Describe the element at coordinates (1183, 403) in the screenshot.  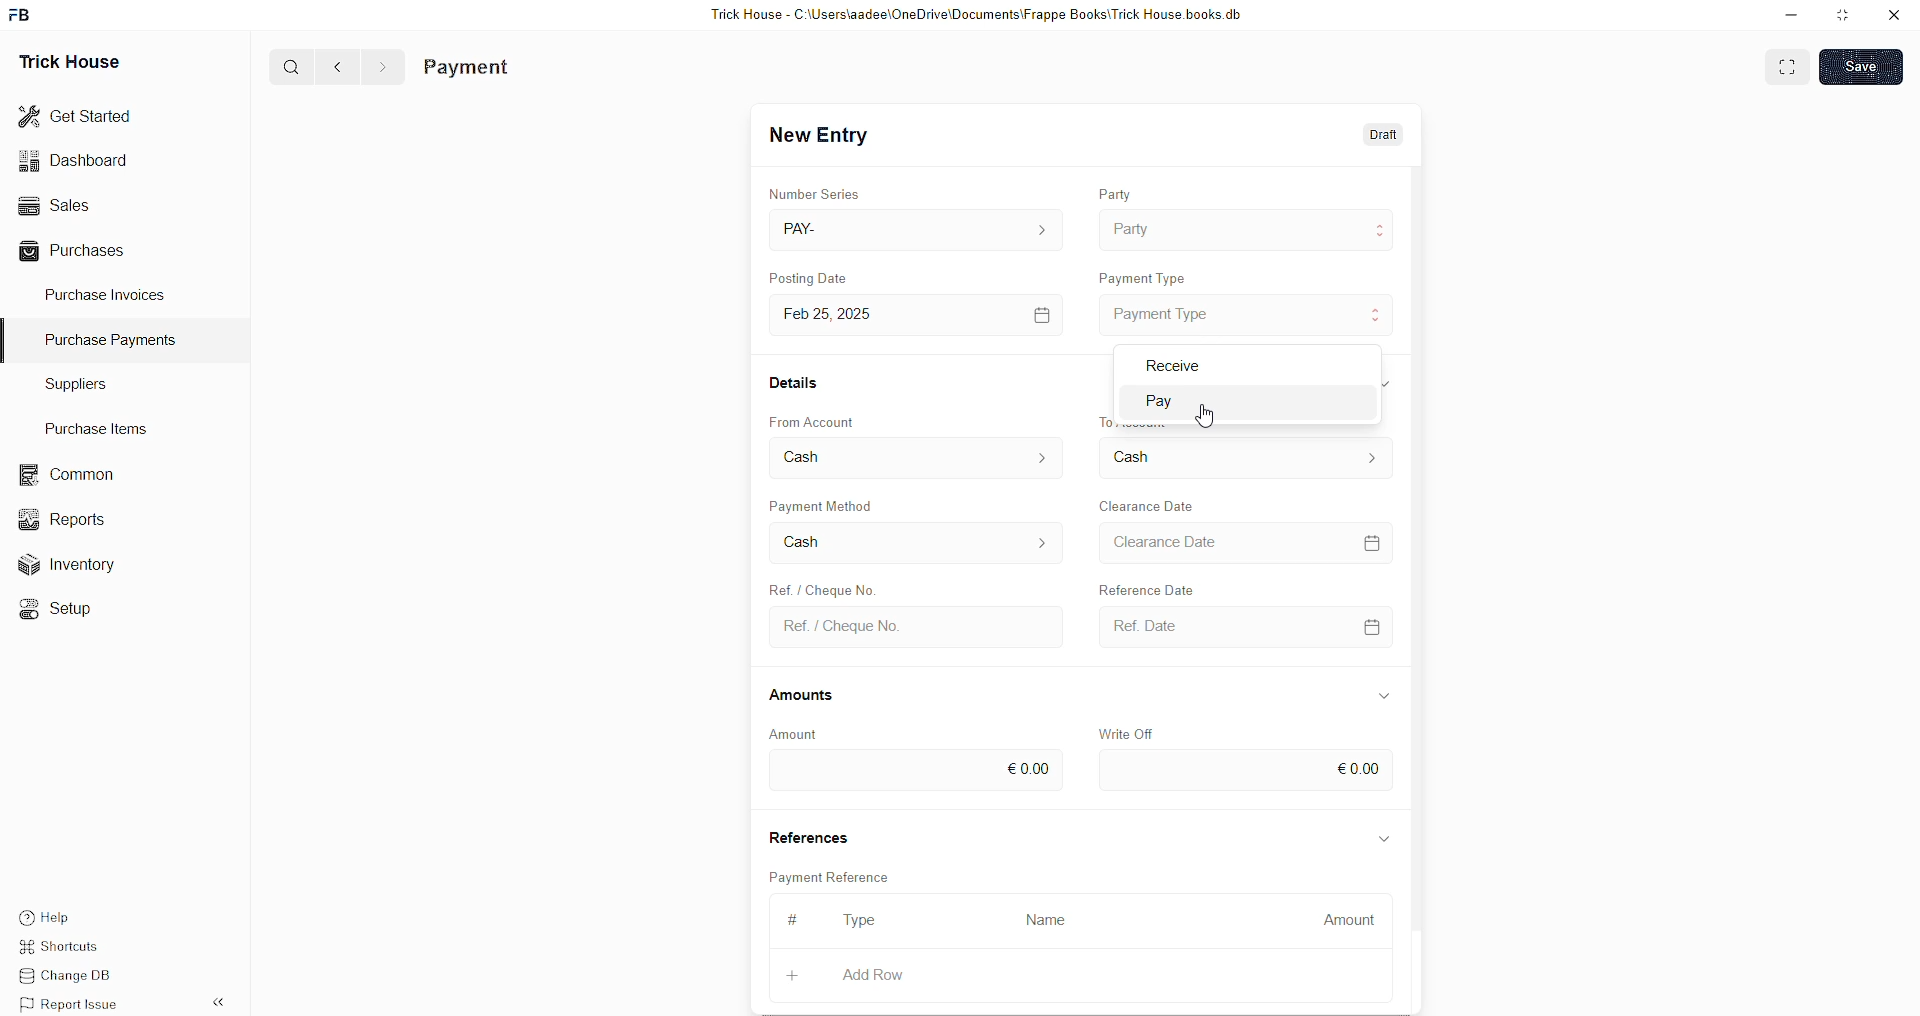
I see `Pay` at that location.